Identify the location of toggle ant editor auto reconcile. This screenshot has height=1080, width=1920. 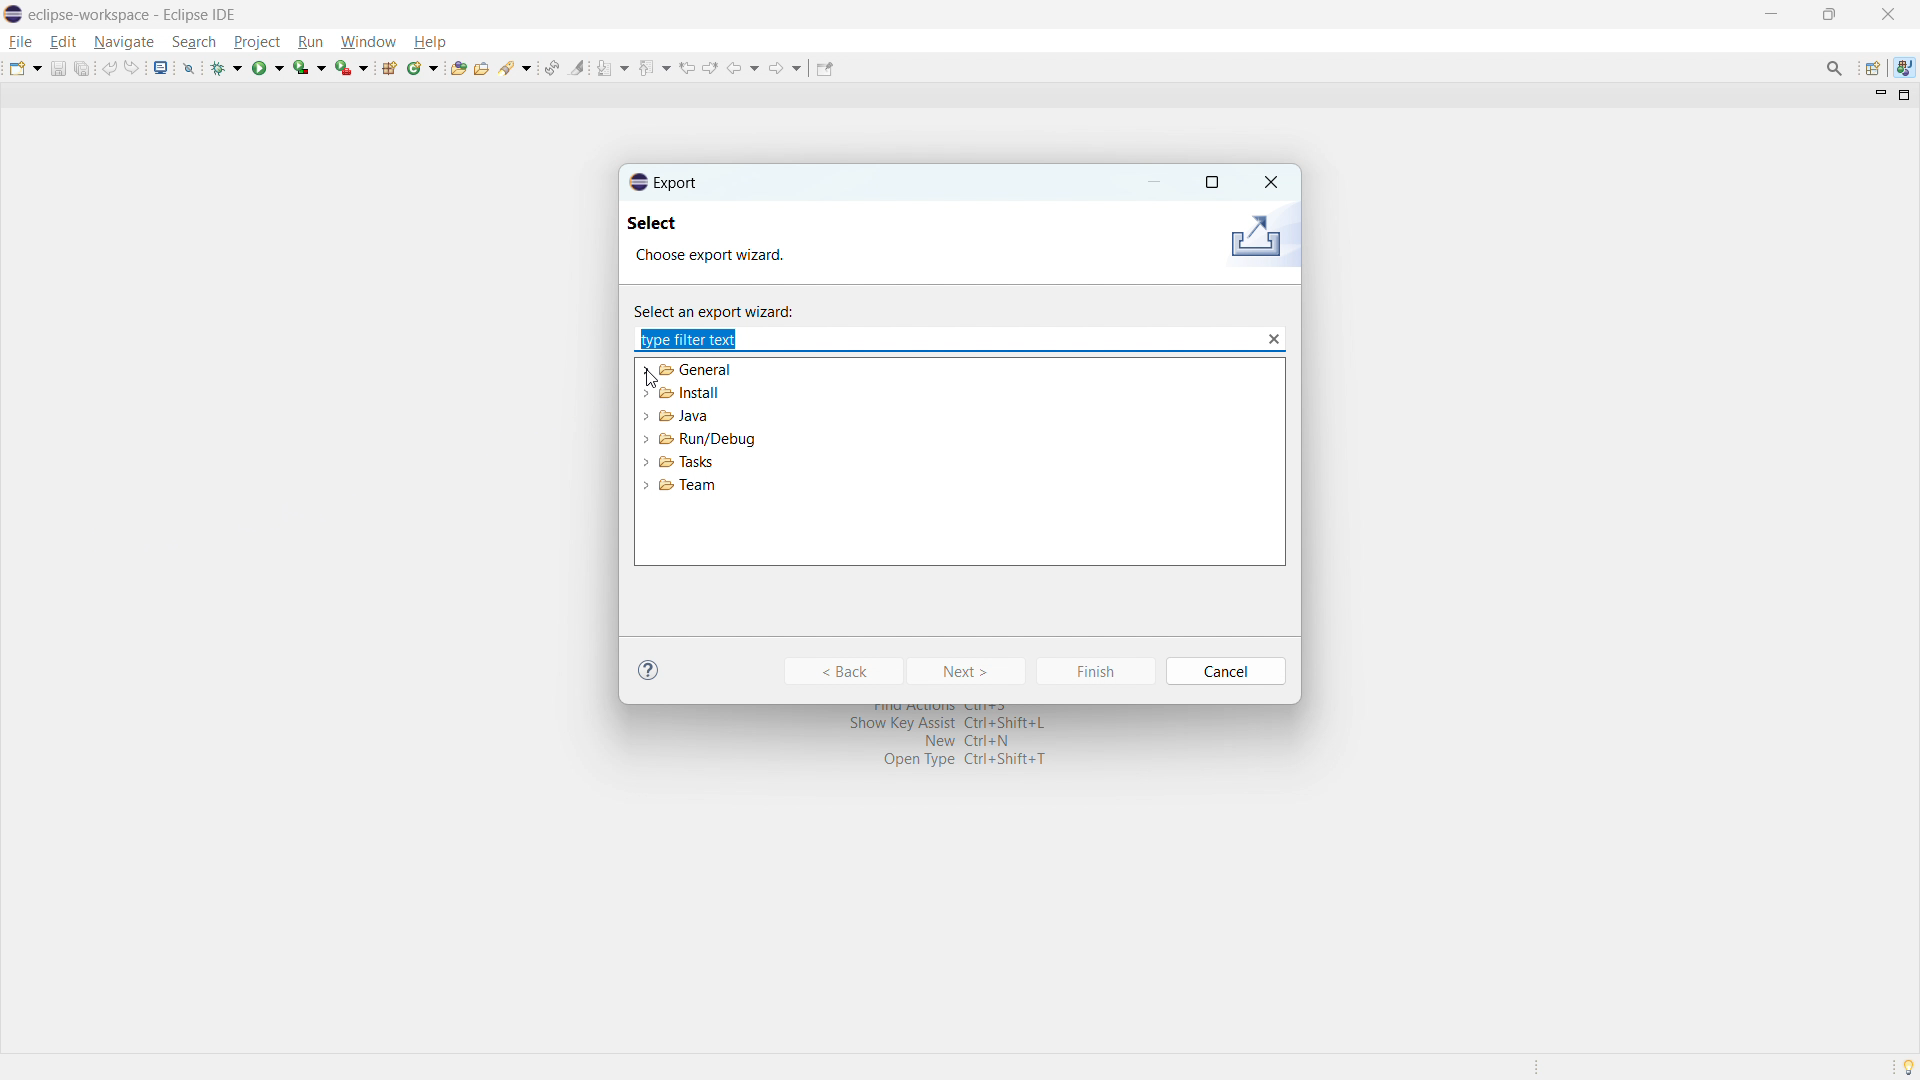
(551, 67).